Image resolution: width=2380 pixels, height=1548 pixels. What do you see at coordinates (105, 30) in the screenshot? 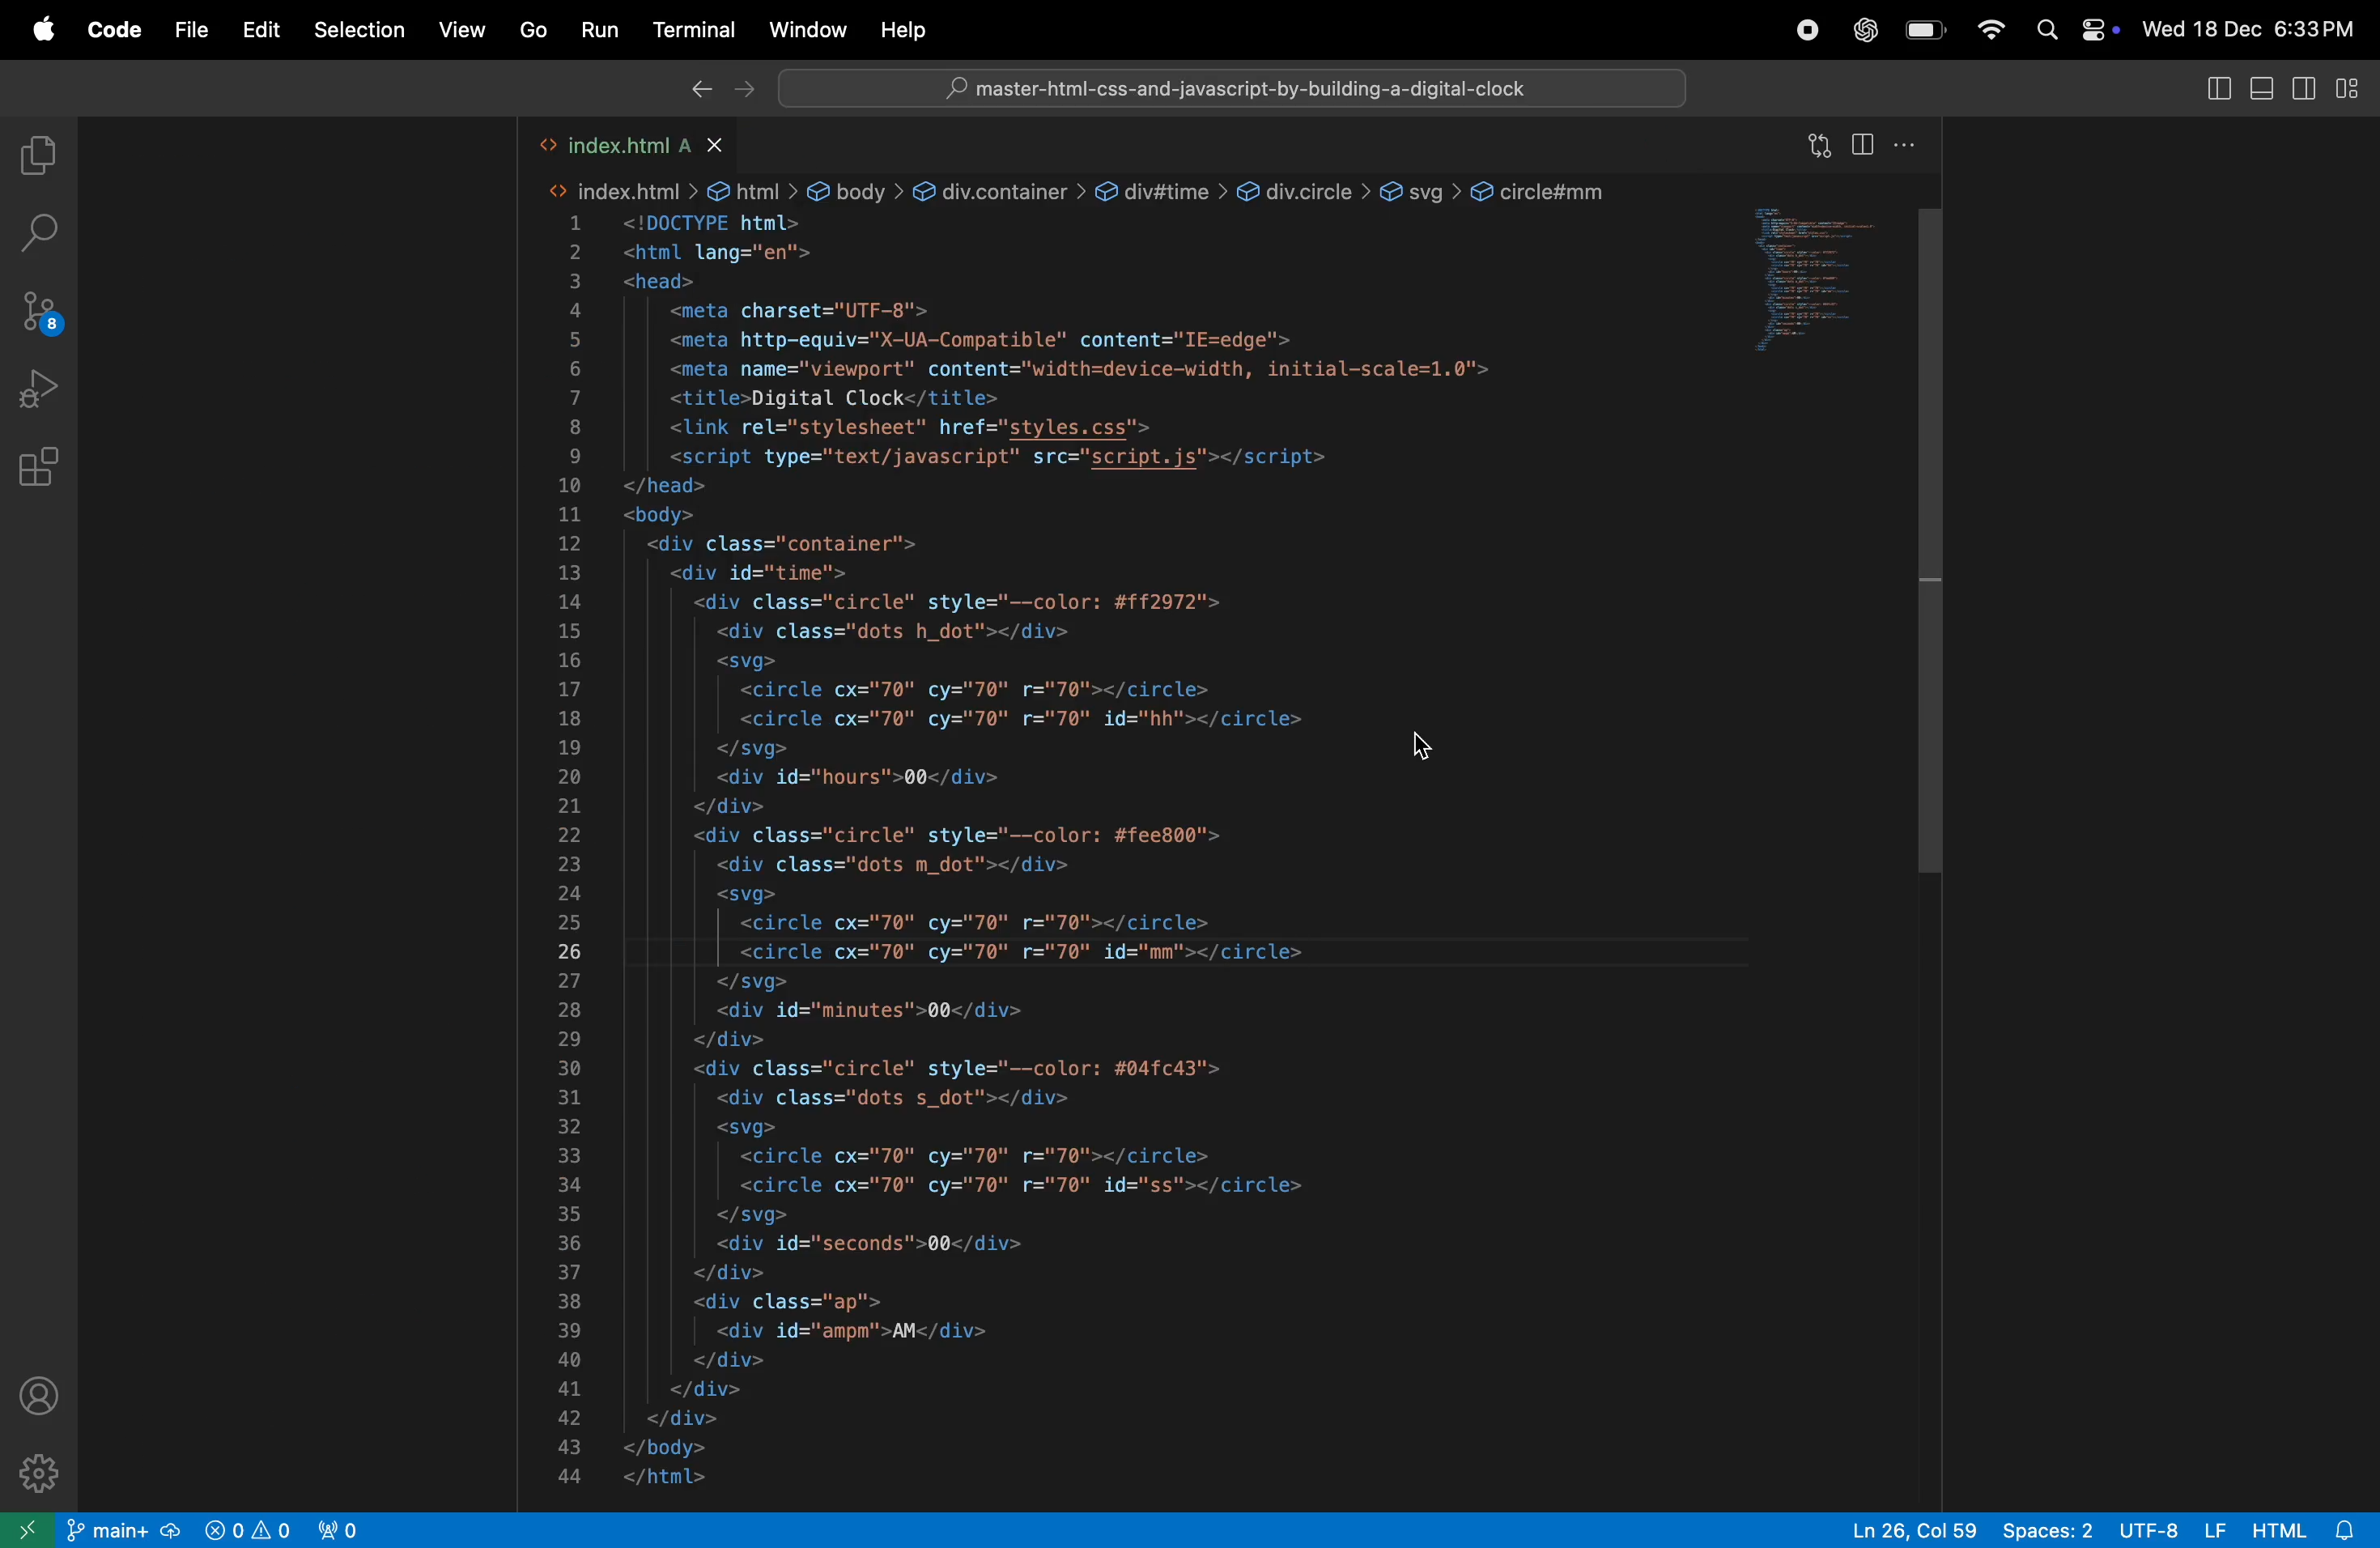
I see `Code` at bounding box center [105, 30].